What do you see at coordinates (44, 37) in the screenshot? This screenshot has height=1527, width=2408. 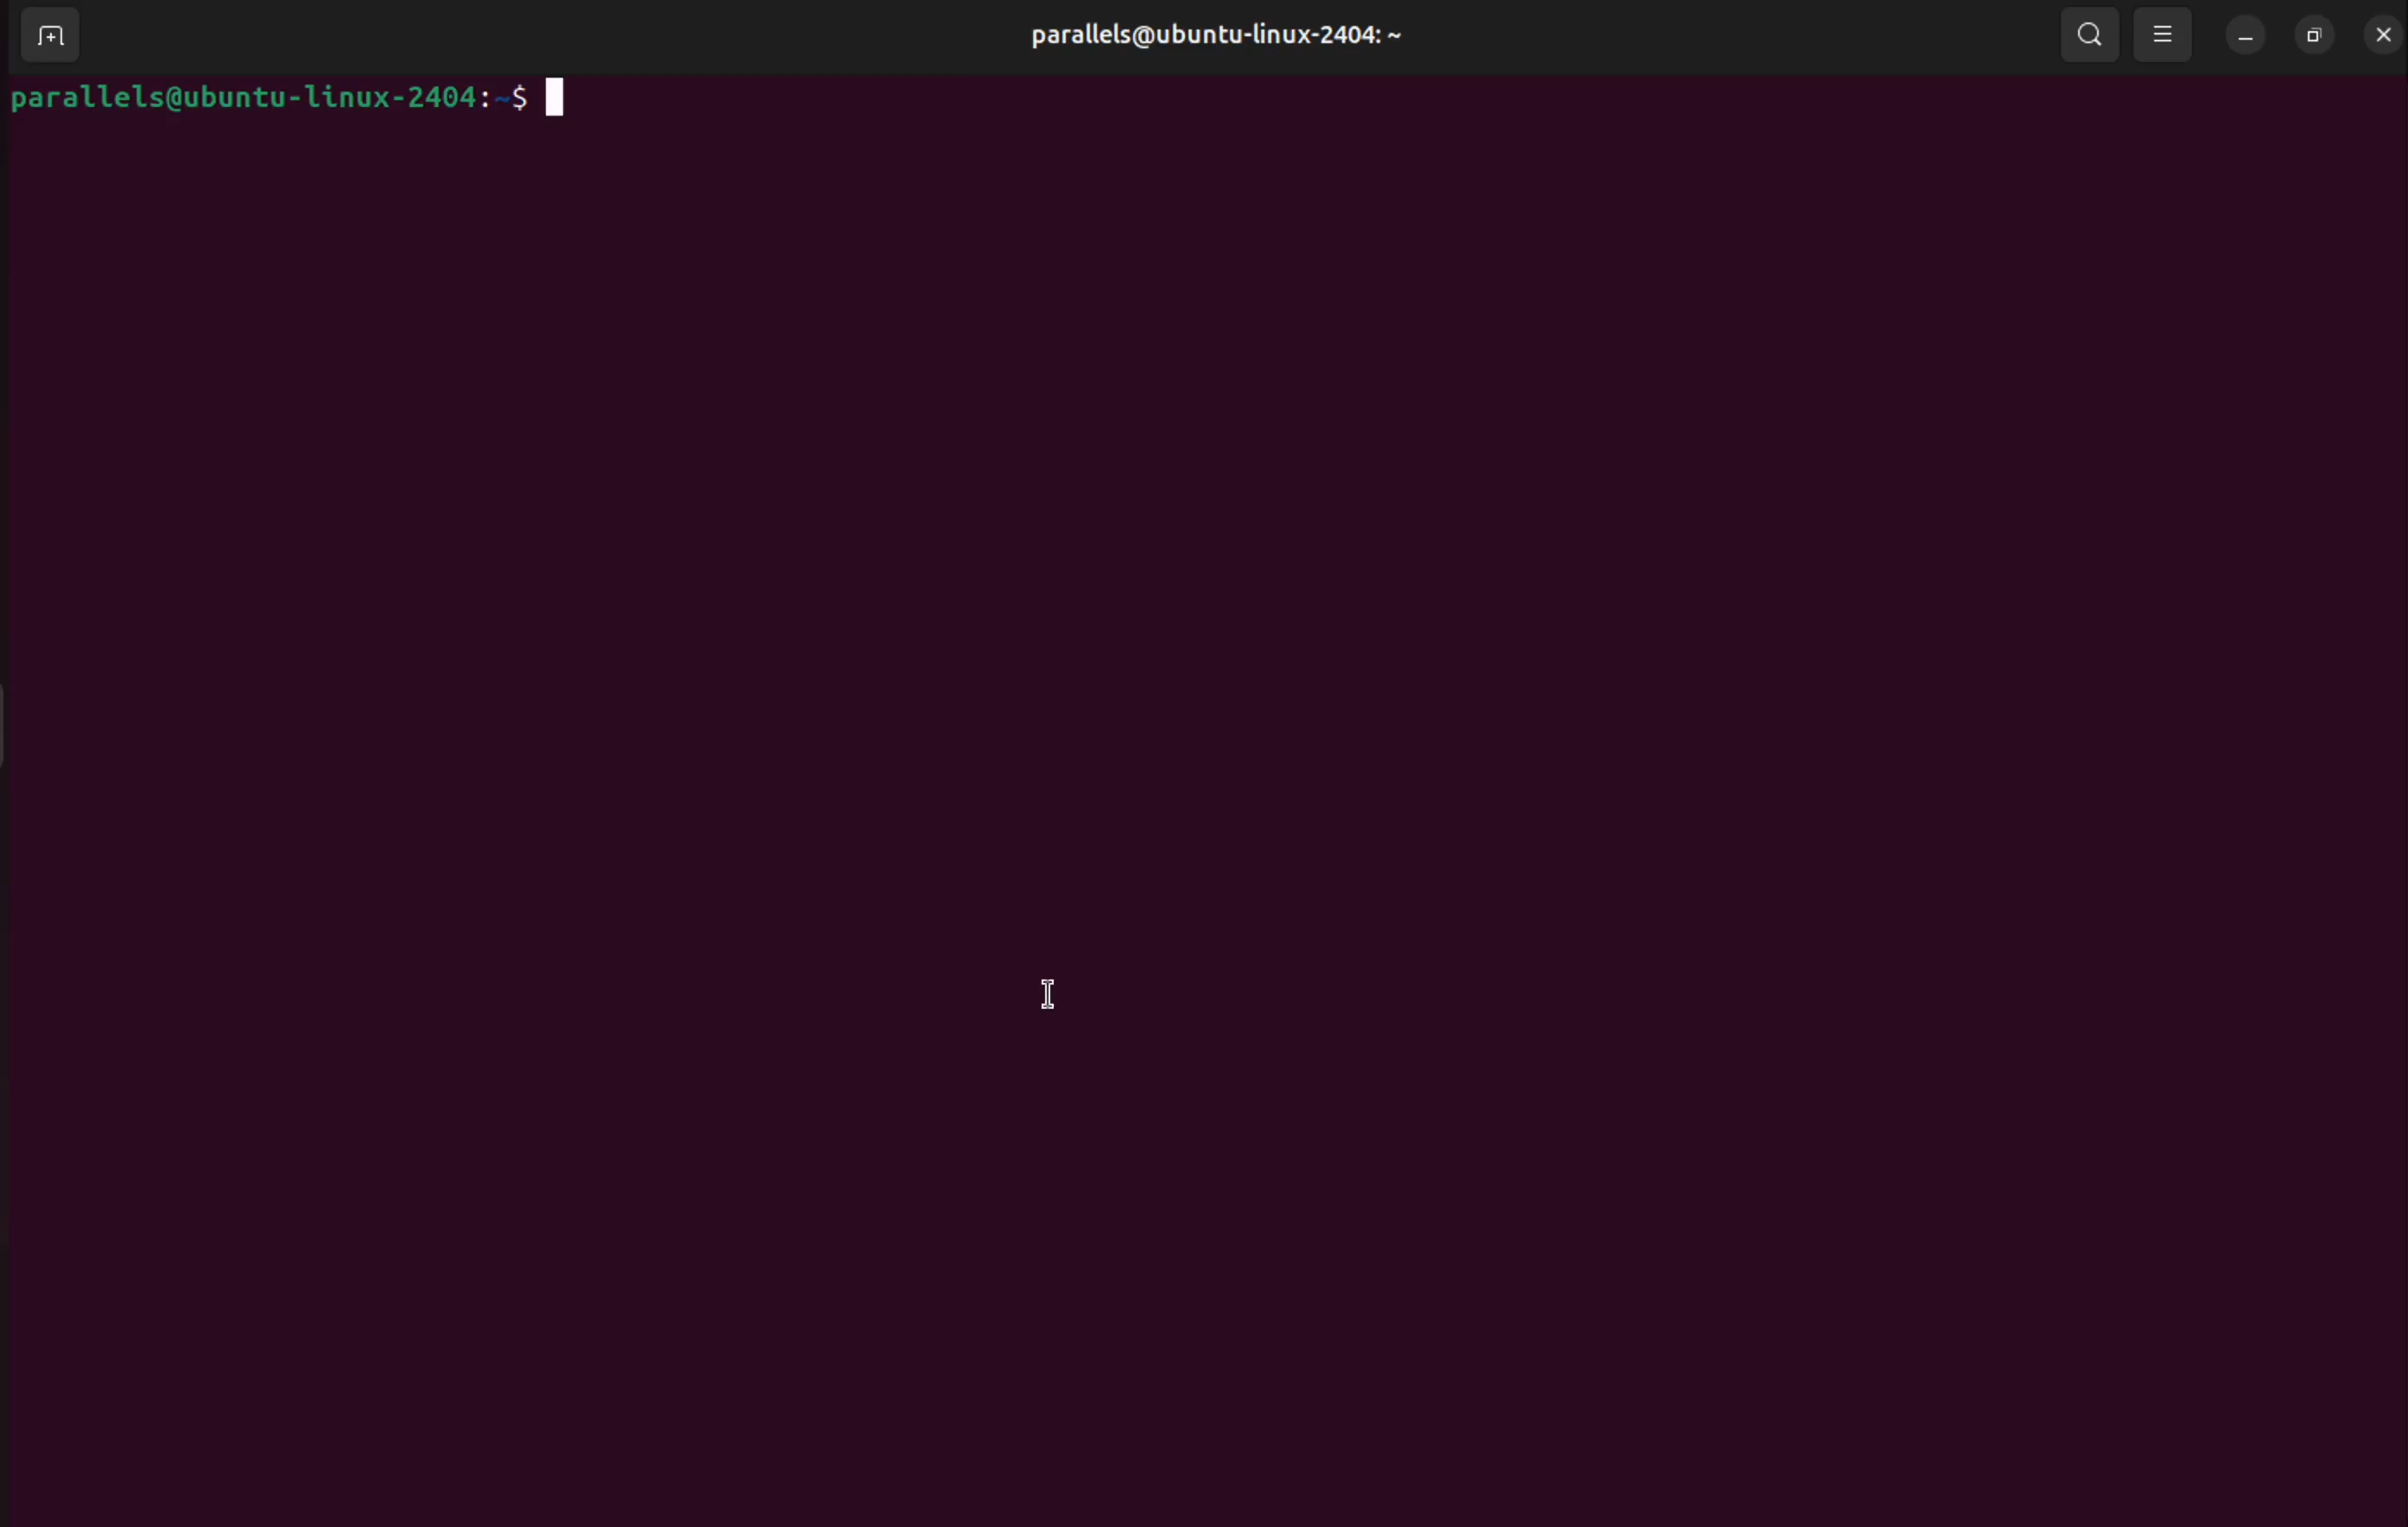 I see `add terminal window` at bounding box center [44, 37].